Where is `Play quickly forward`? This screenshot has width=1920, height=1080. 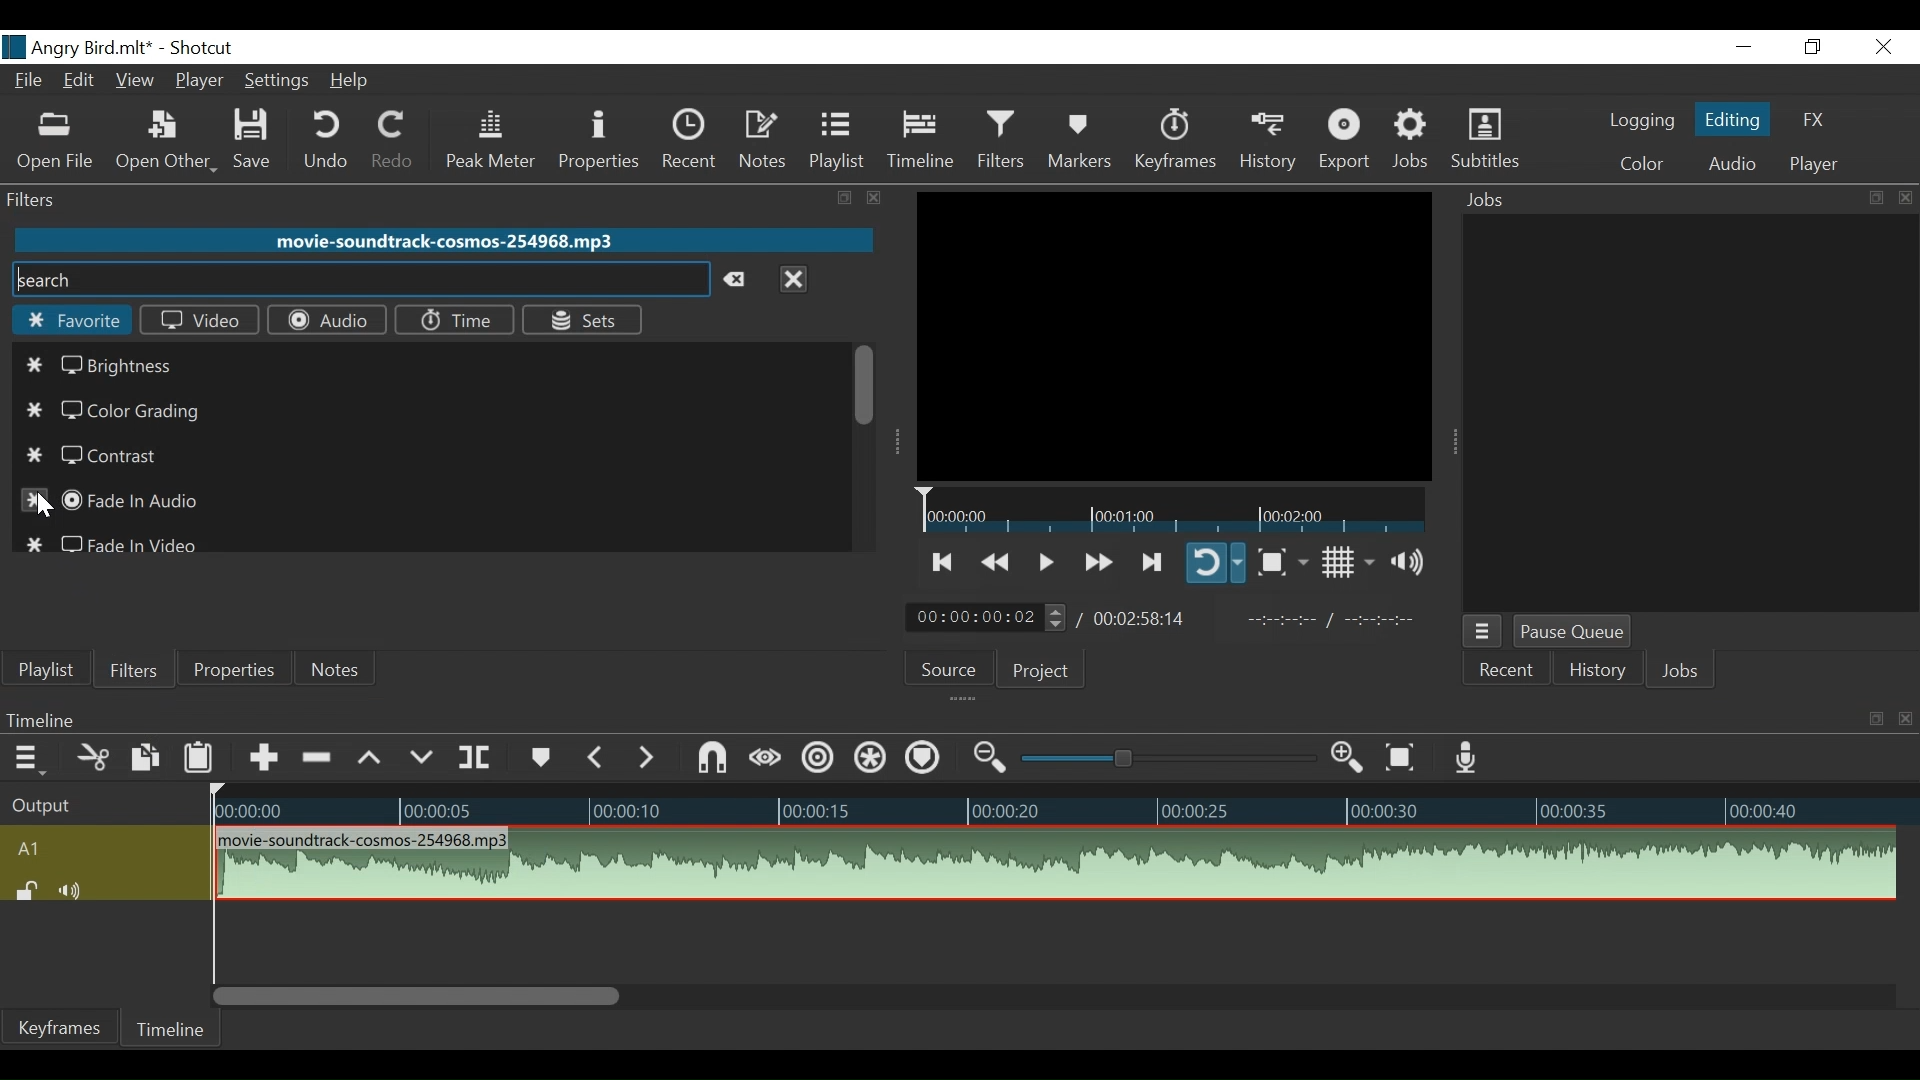 Play quickly forward is located at coordinates (1096, 561).